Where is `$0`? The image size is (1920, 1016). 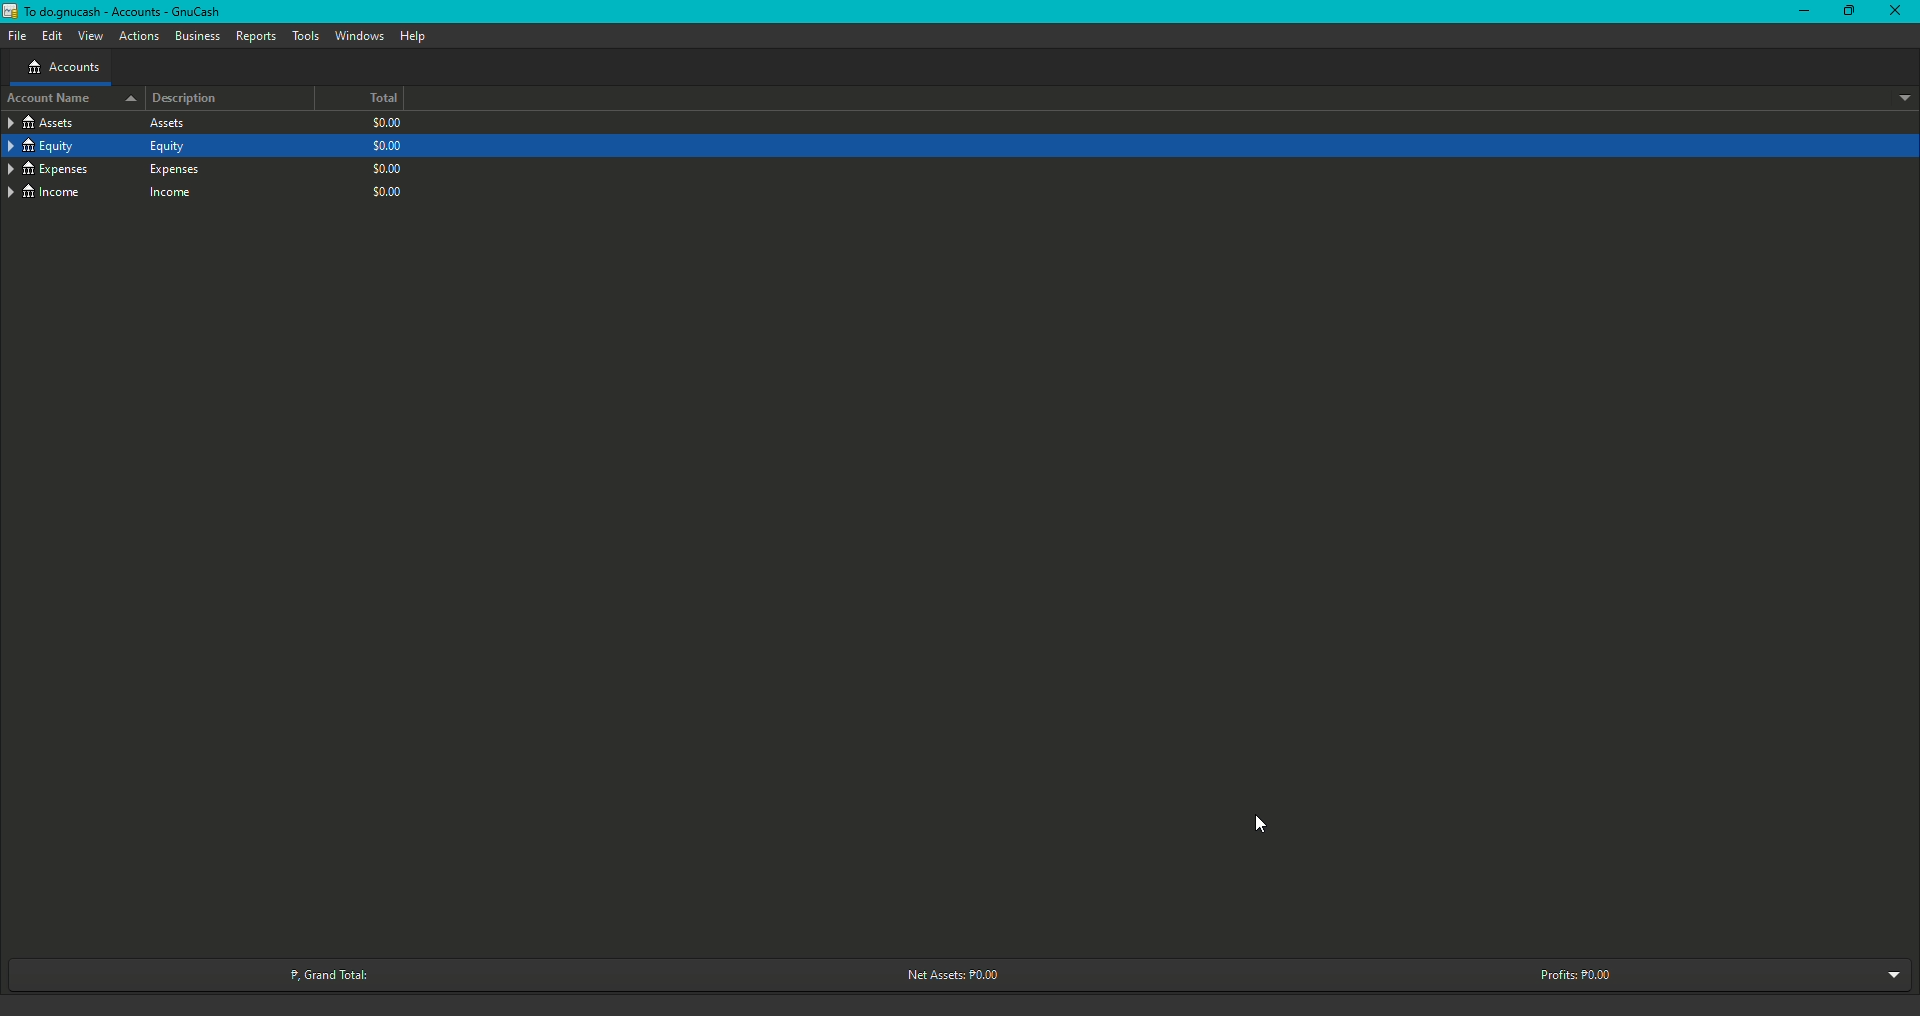
$0 is located at coordinates (385, 146).